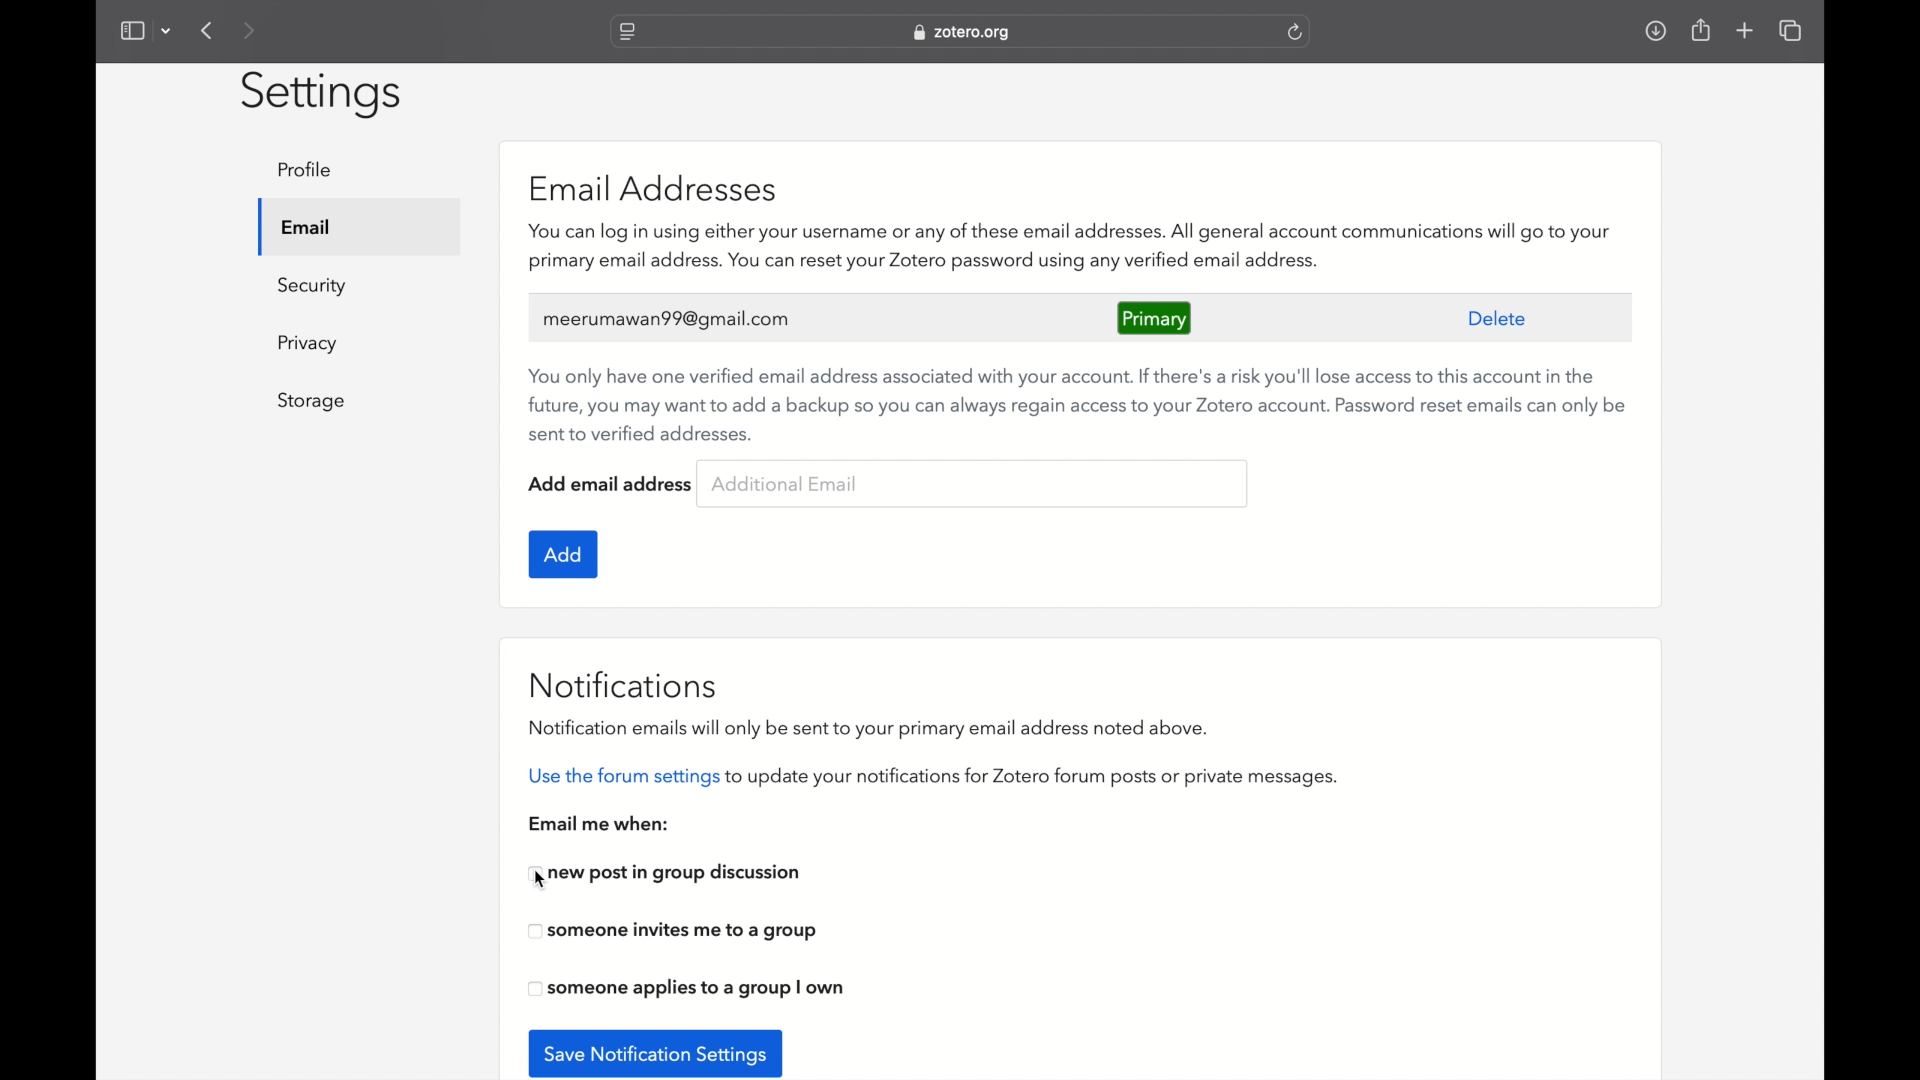 The image size is (1920, 1080). I want to click on someone applies to a group i own , so click(686, 989).